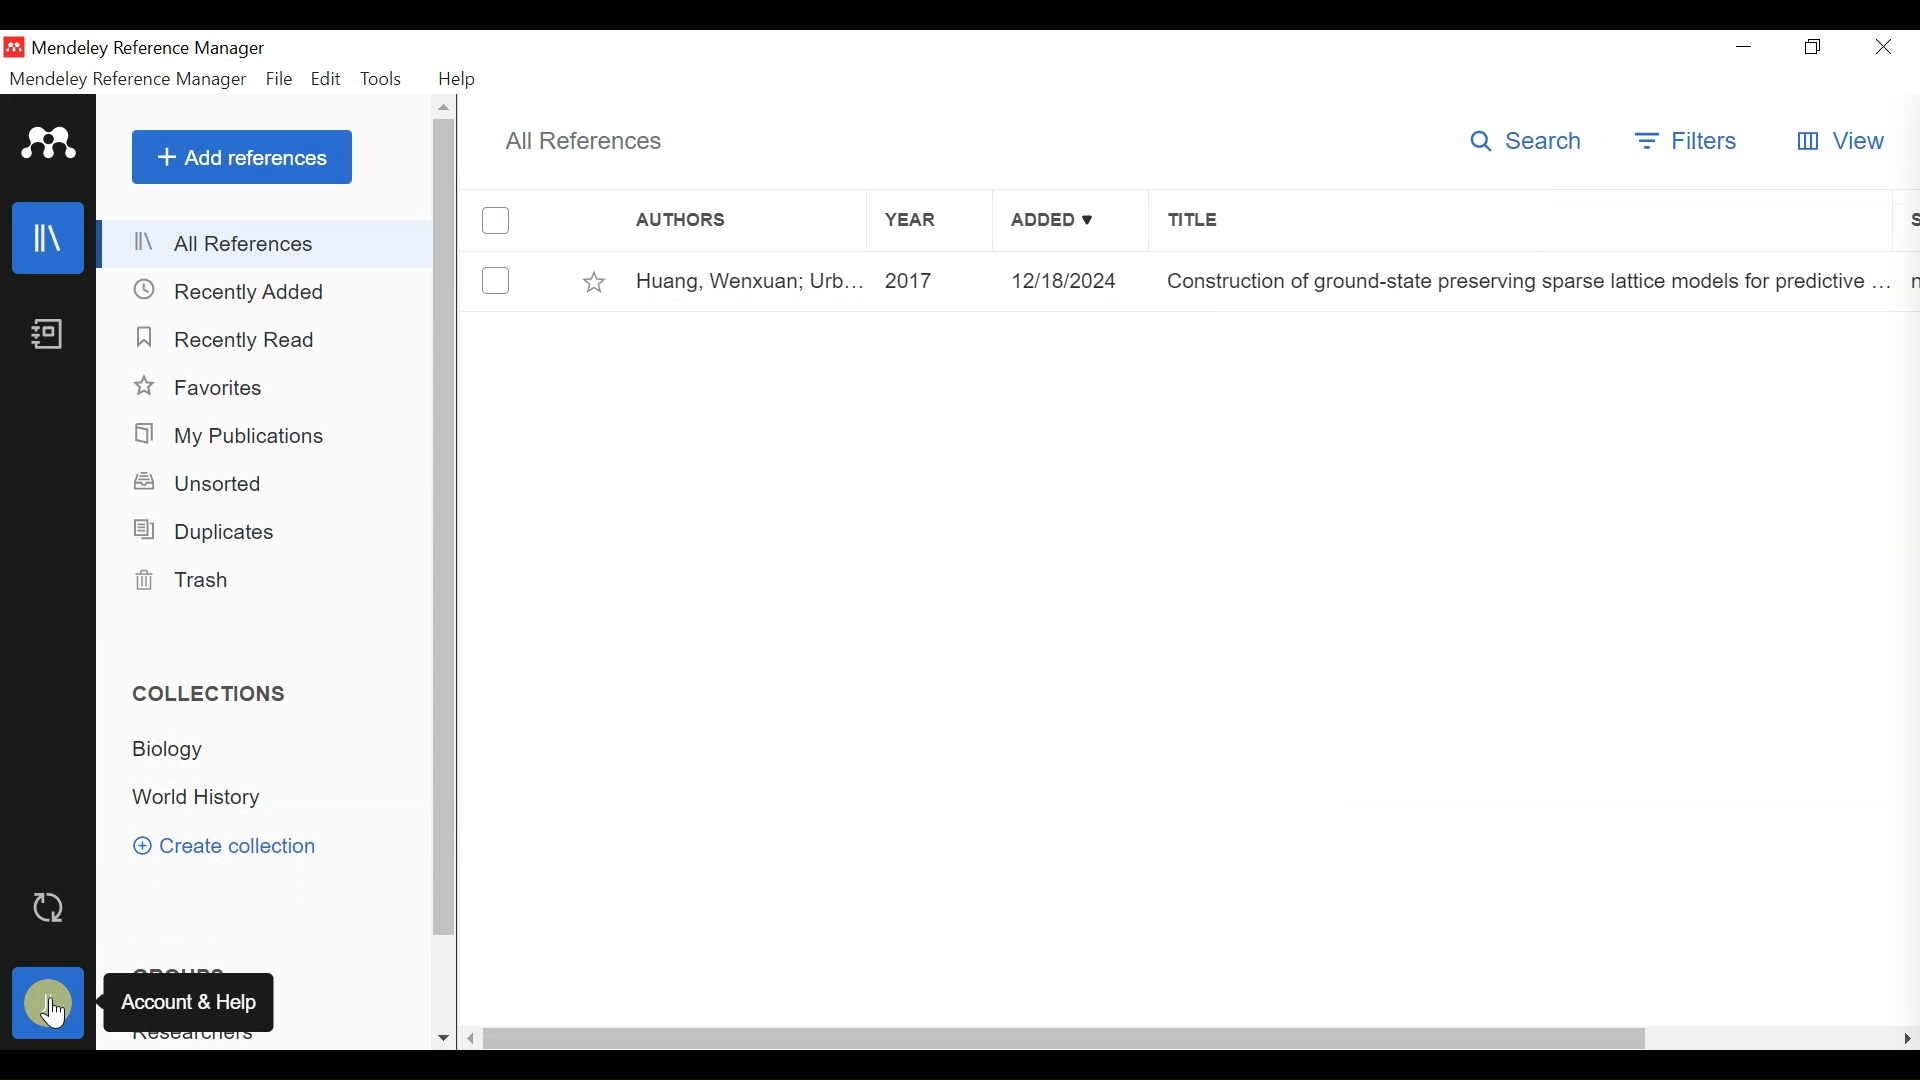 The height and width of the screenshot is (1080, 1920). What do you see at coordinates (935, 282) in the screenshot?
I see `2017` at bounding box center [935, 282].